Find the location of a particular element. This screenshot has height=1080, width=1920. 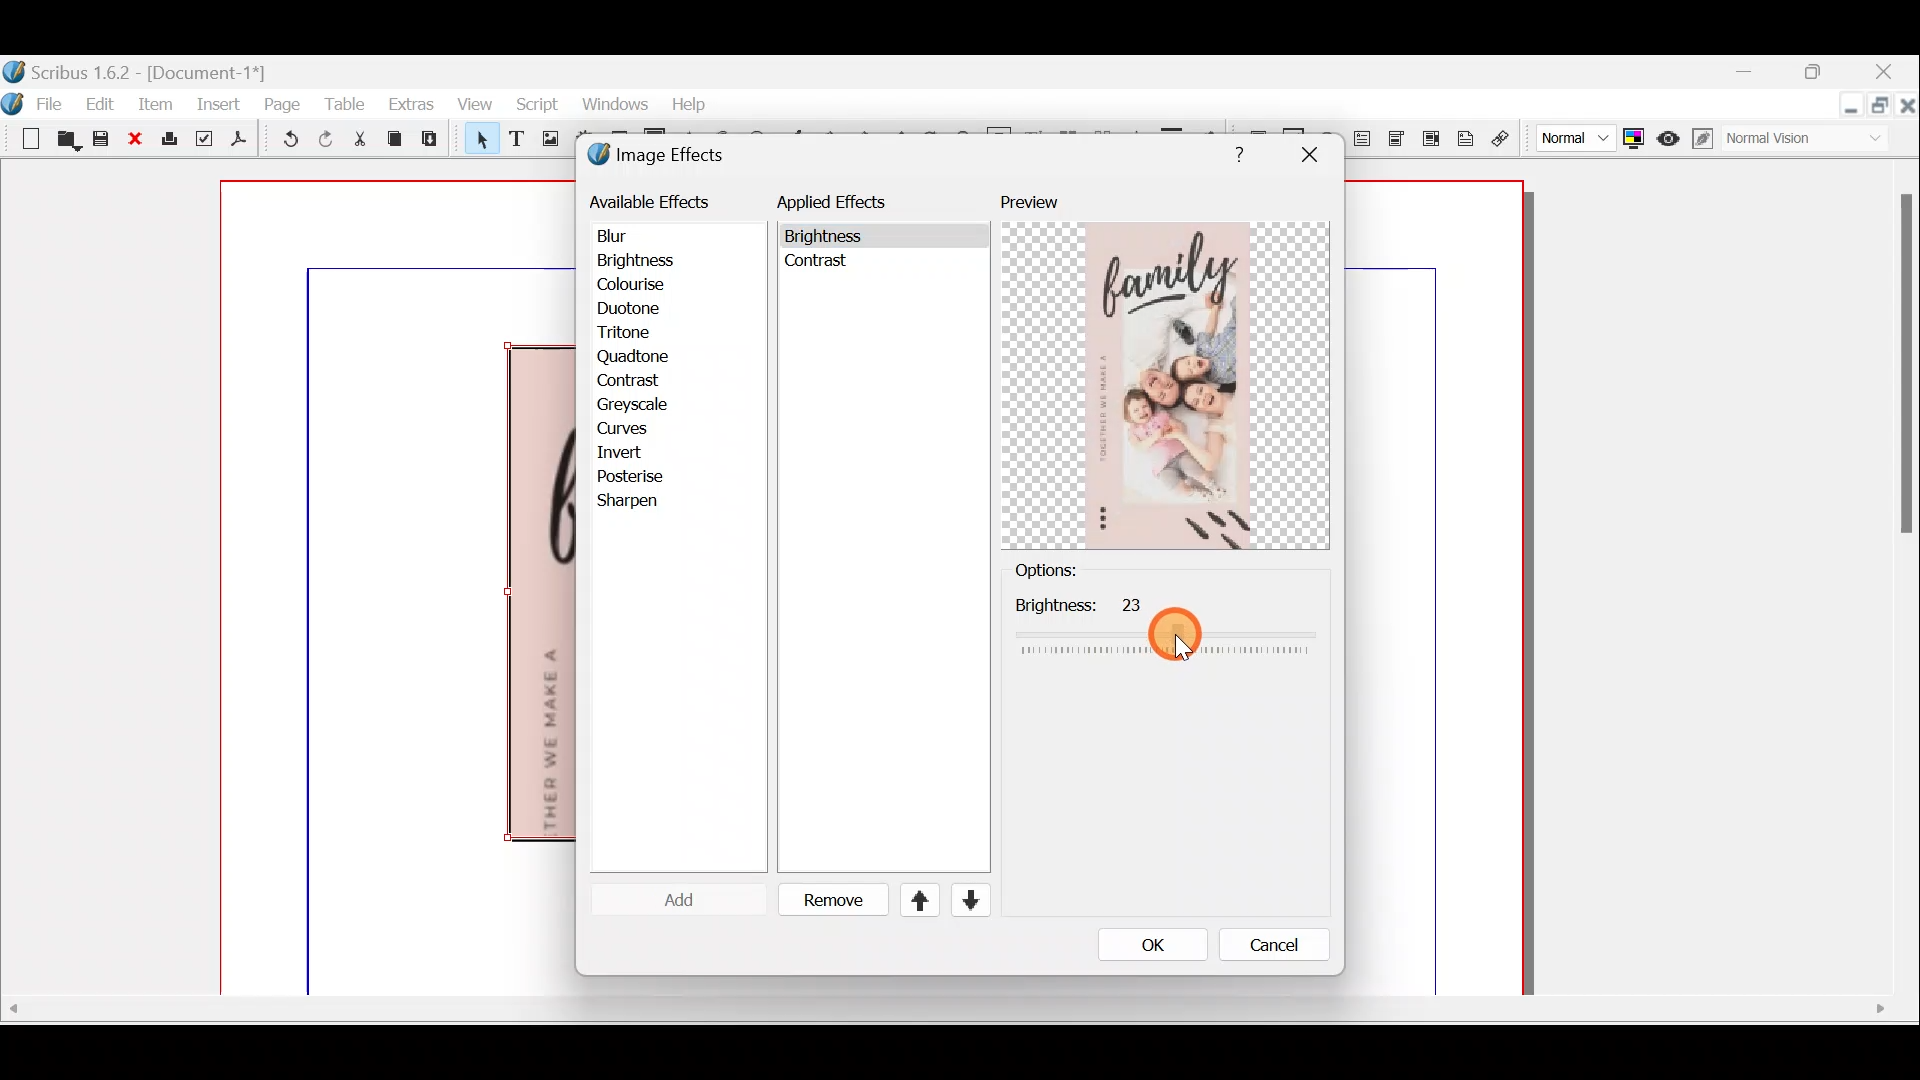

Undo is located at coordinates (285, 142).